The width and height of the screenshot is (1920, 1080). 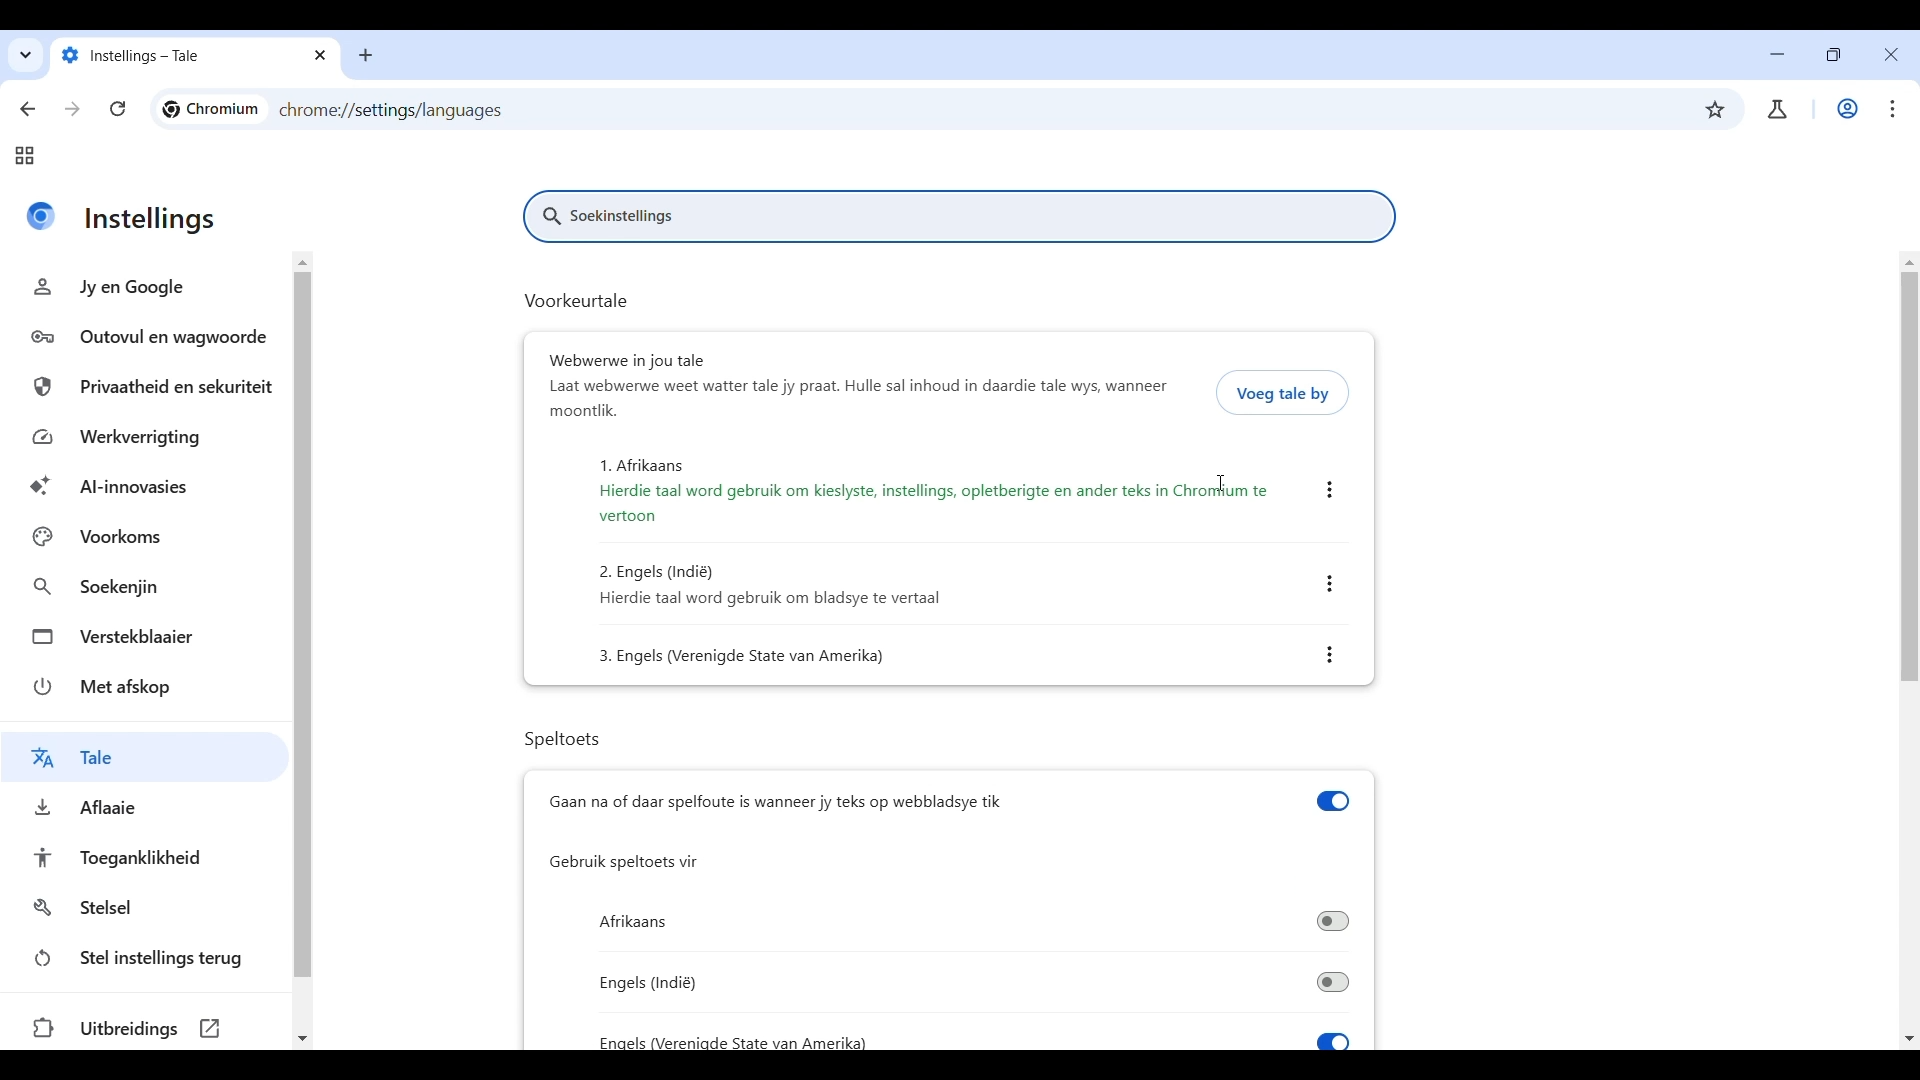 What do you see at coordinates (303, 1039) in the screenshot?
I see `quick slide to bottom` at bounding box center [303, 1039].